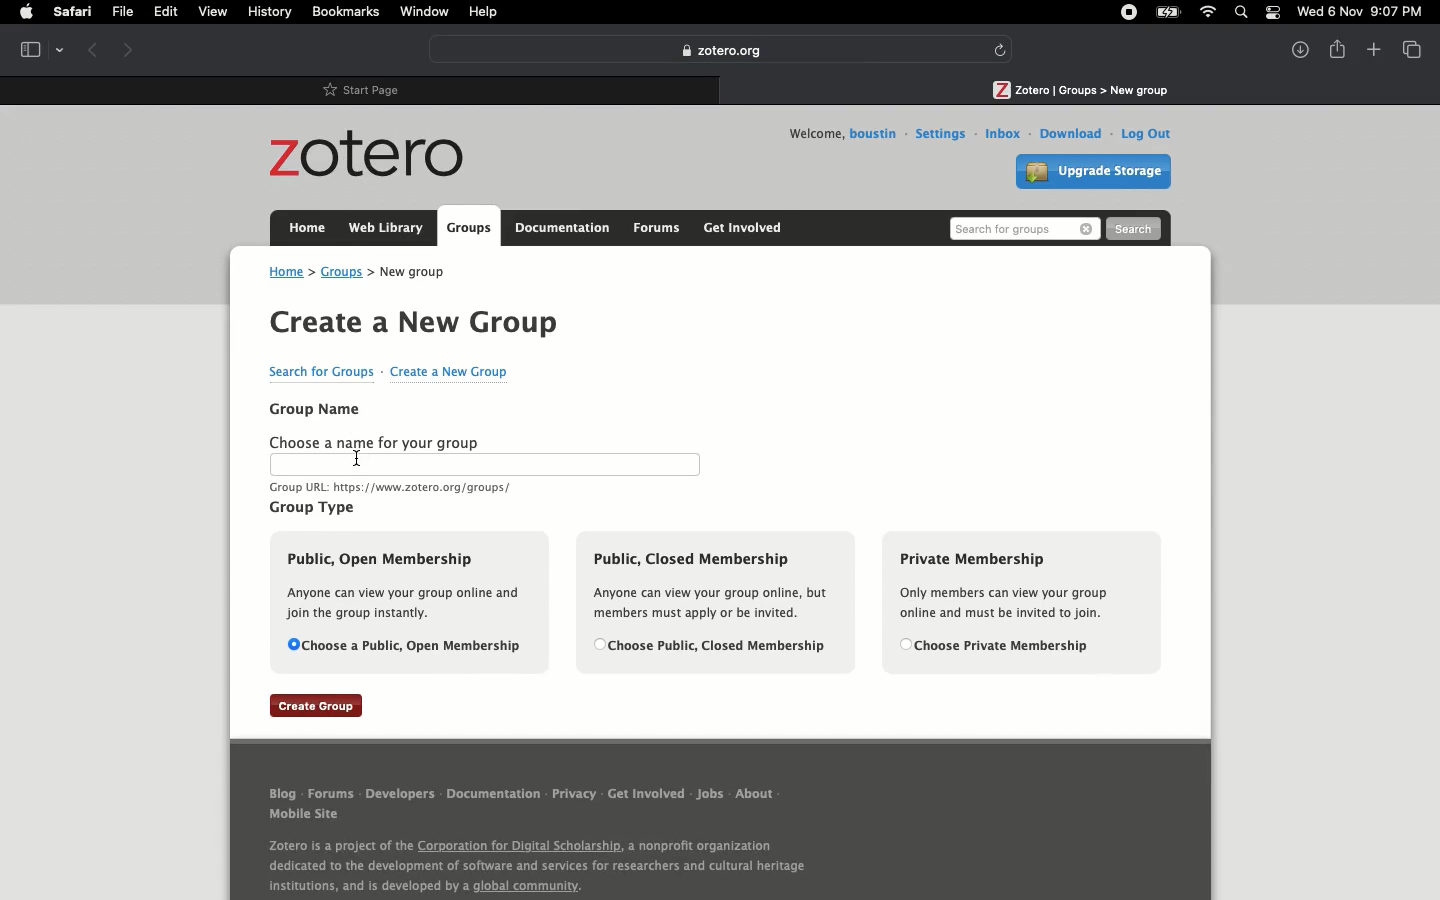 The height and width of the screenshot is (900, 1440). What do you see at coordinates (170, 14) in the screenshot?
I see `Edit` at bounding box center [170, 14].